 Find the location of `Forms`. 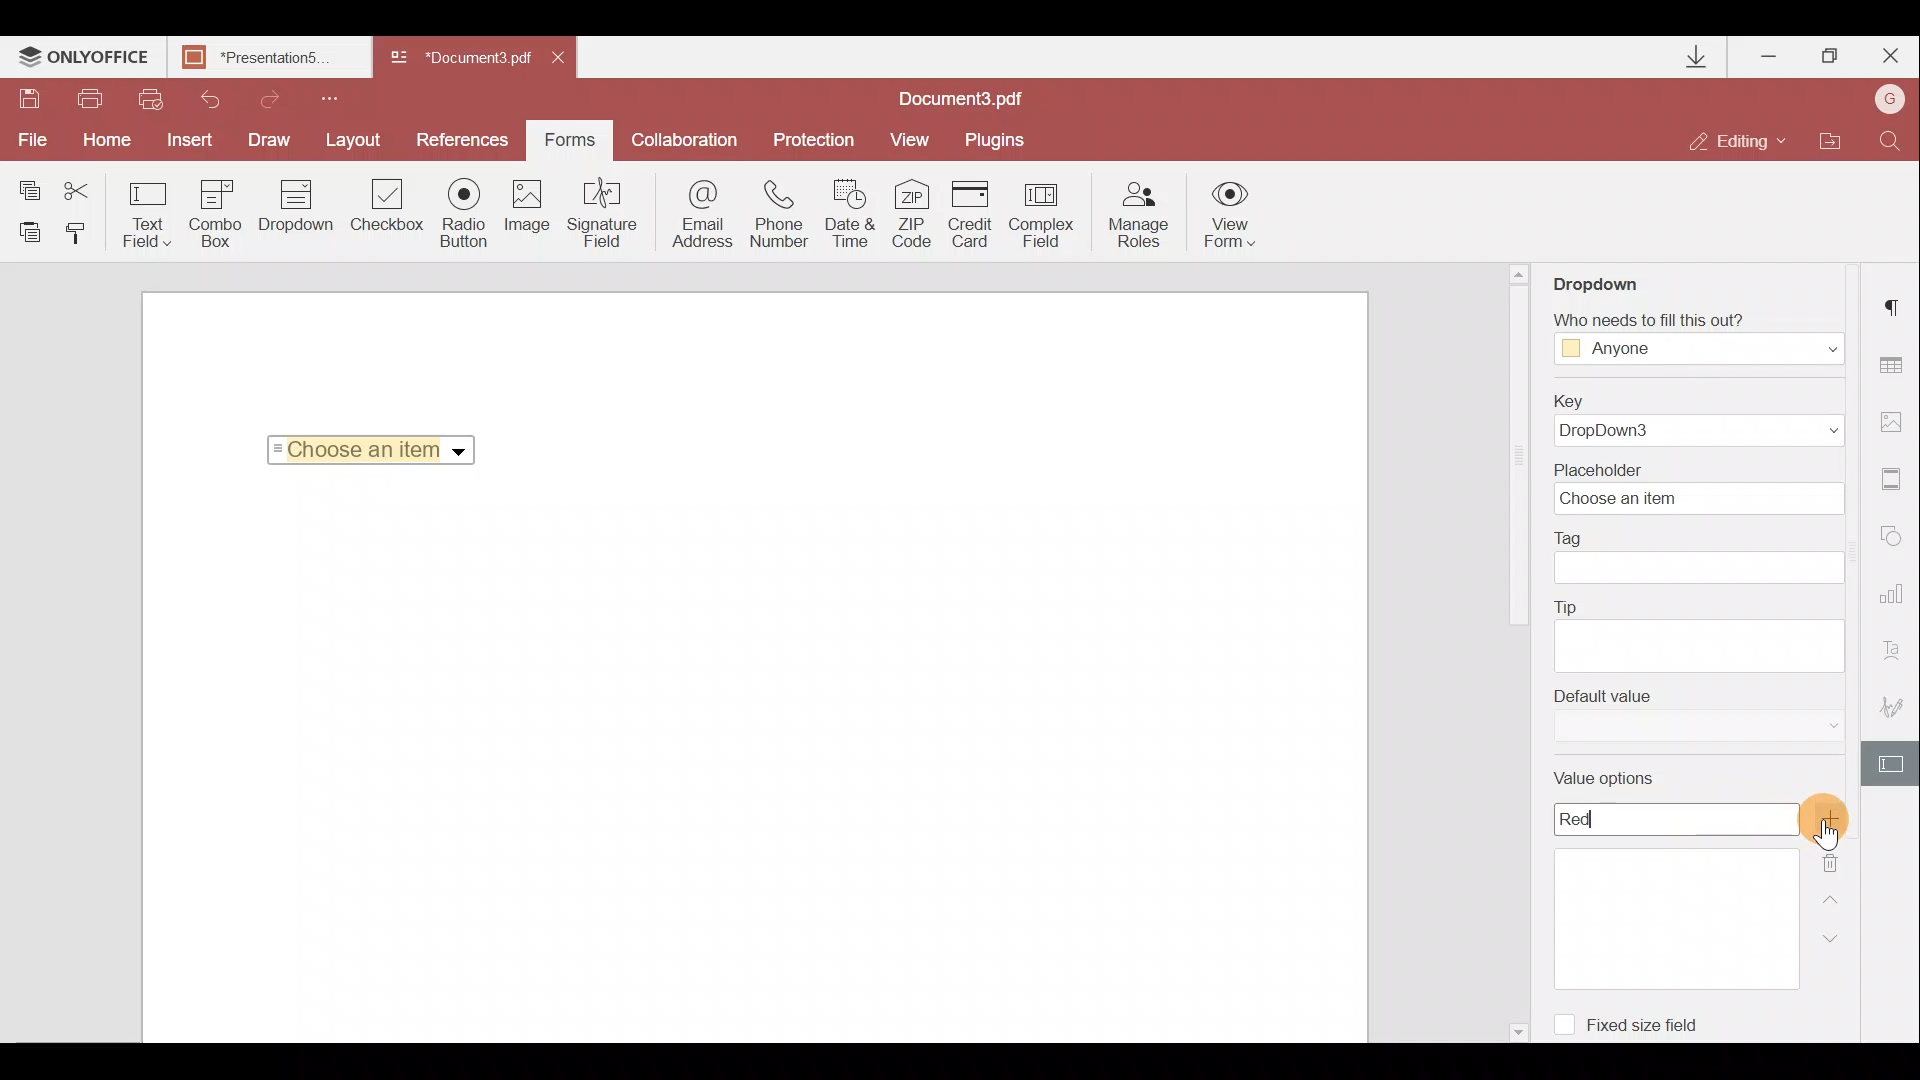

Forms is located at coordinates (570, 140).